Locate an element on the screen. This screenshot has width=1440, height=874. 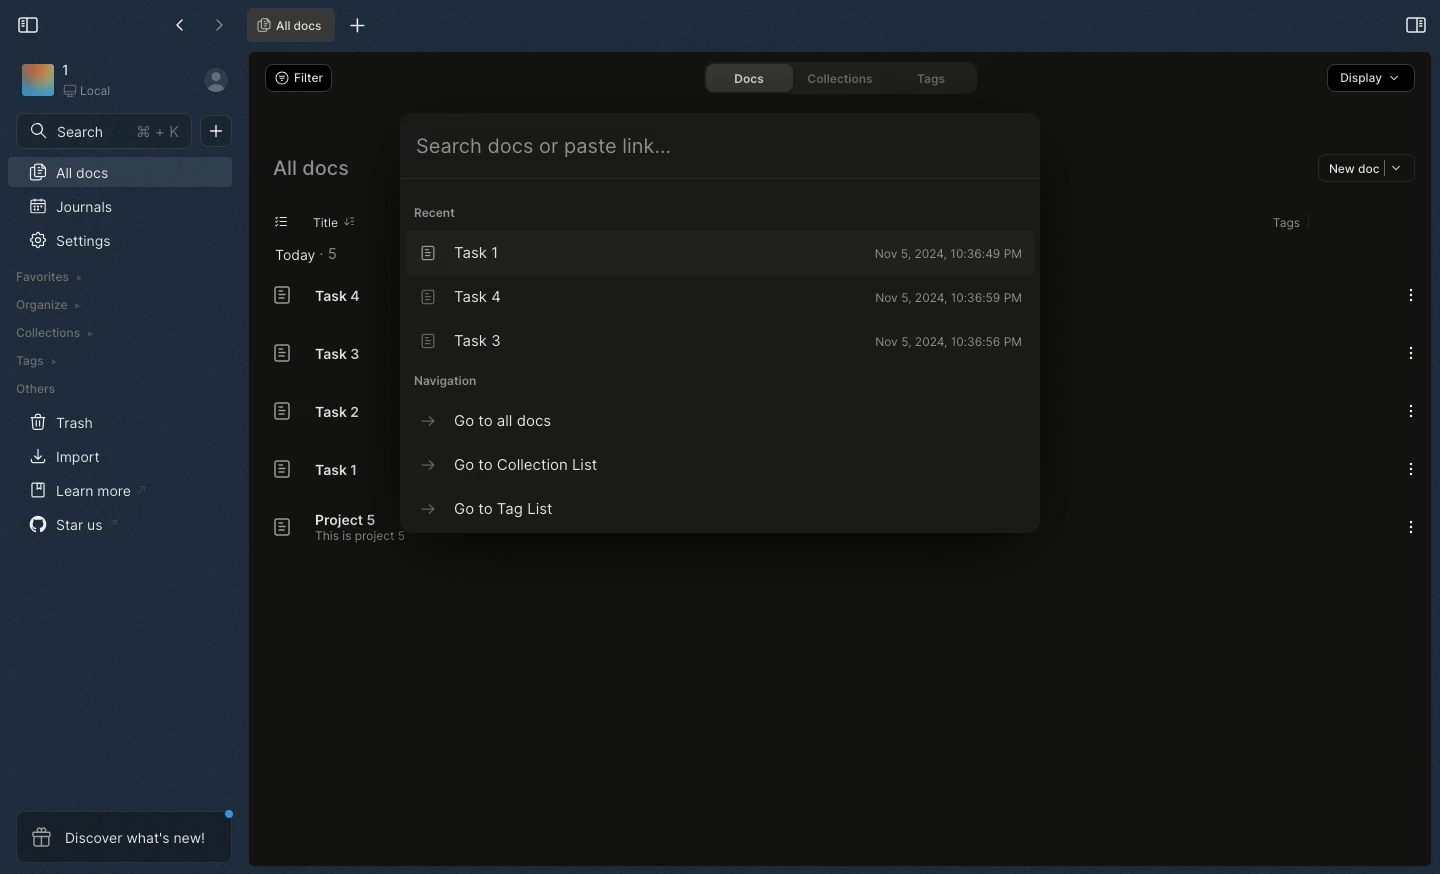
New tab is located at coordinates (357, 26).